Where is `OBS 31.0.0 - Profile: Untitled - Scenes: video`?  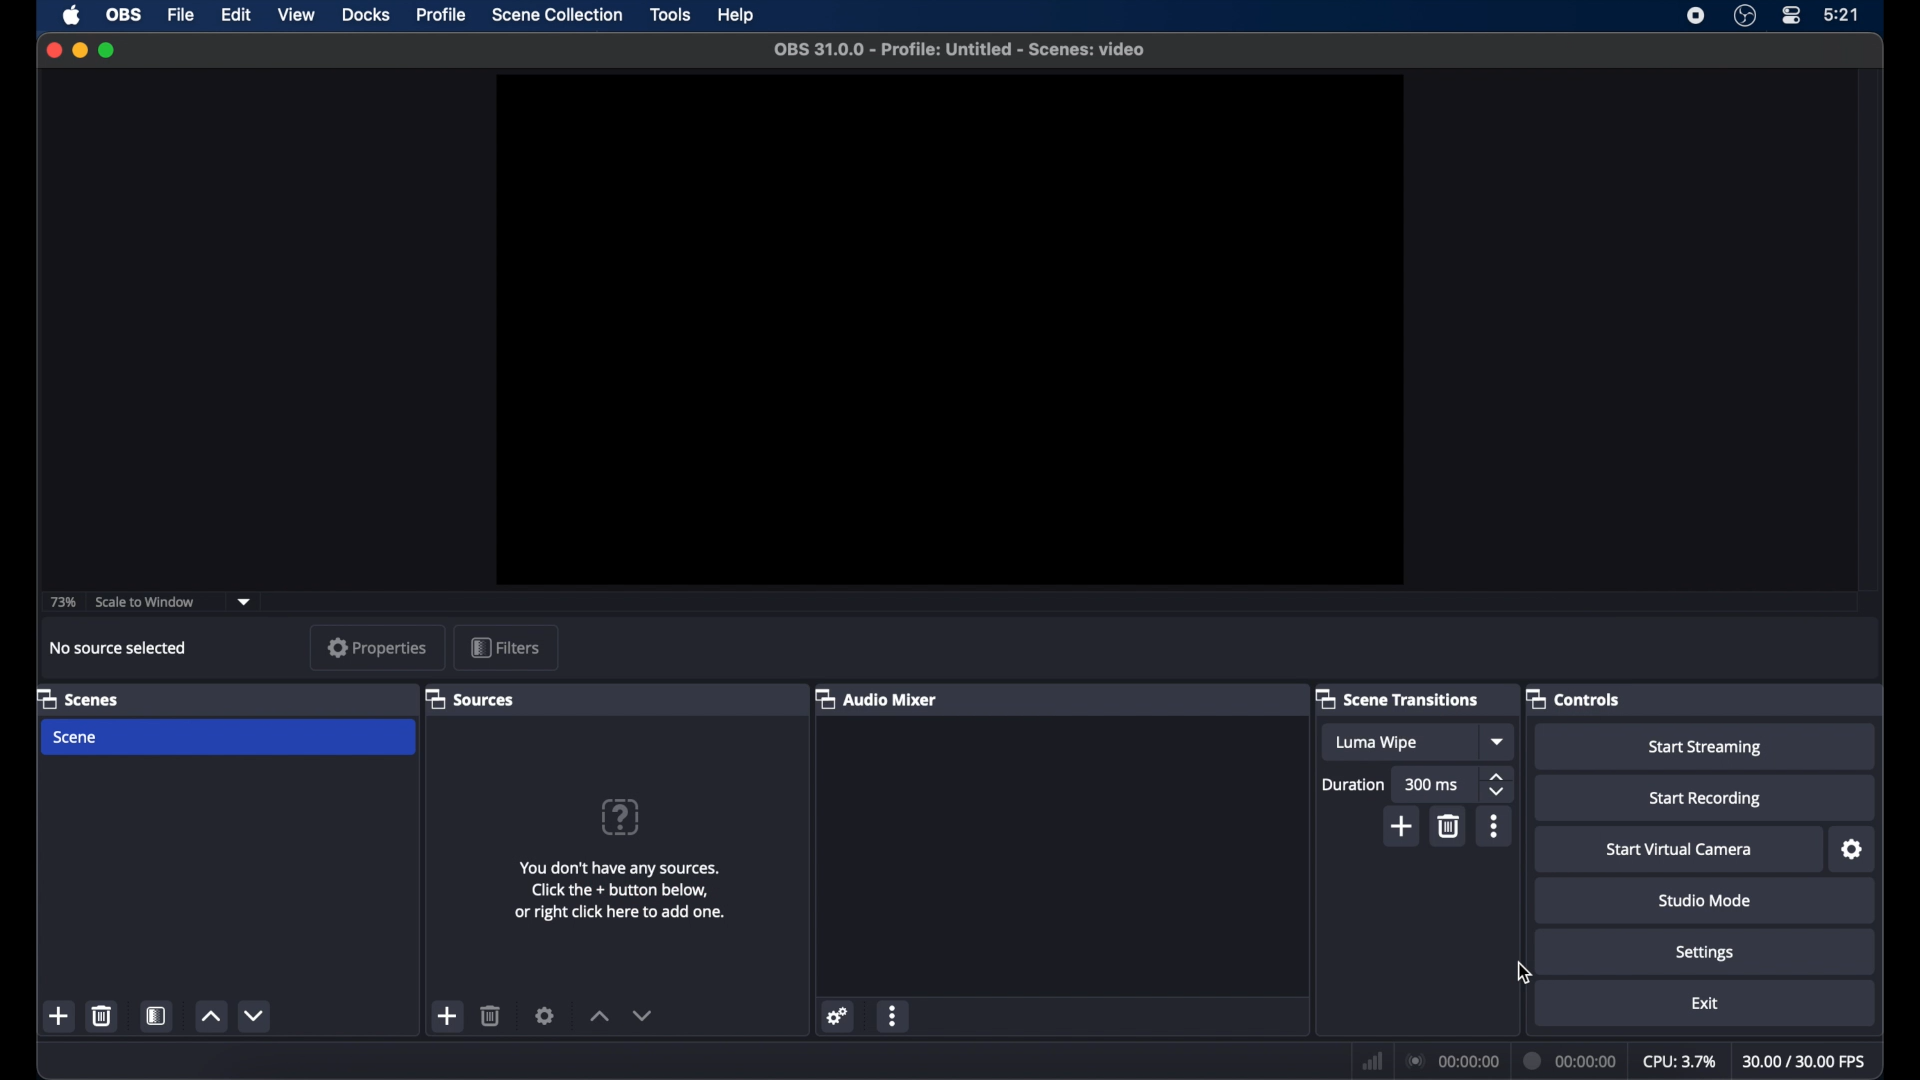
OBS 31.0.0 - Profile: Untitled - Scenes: video is located at coordinates (959, 49).